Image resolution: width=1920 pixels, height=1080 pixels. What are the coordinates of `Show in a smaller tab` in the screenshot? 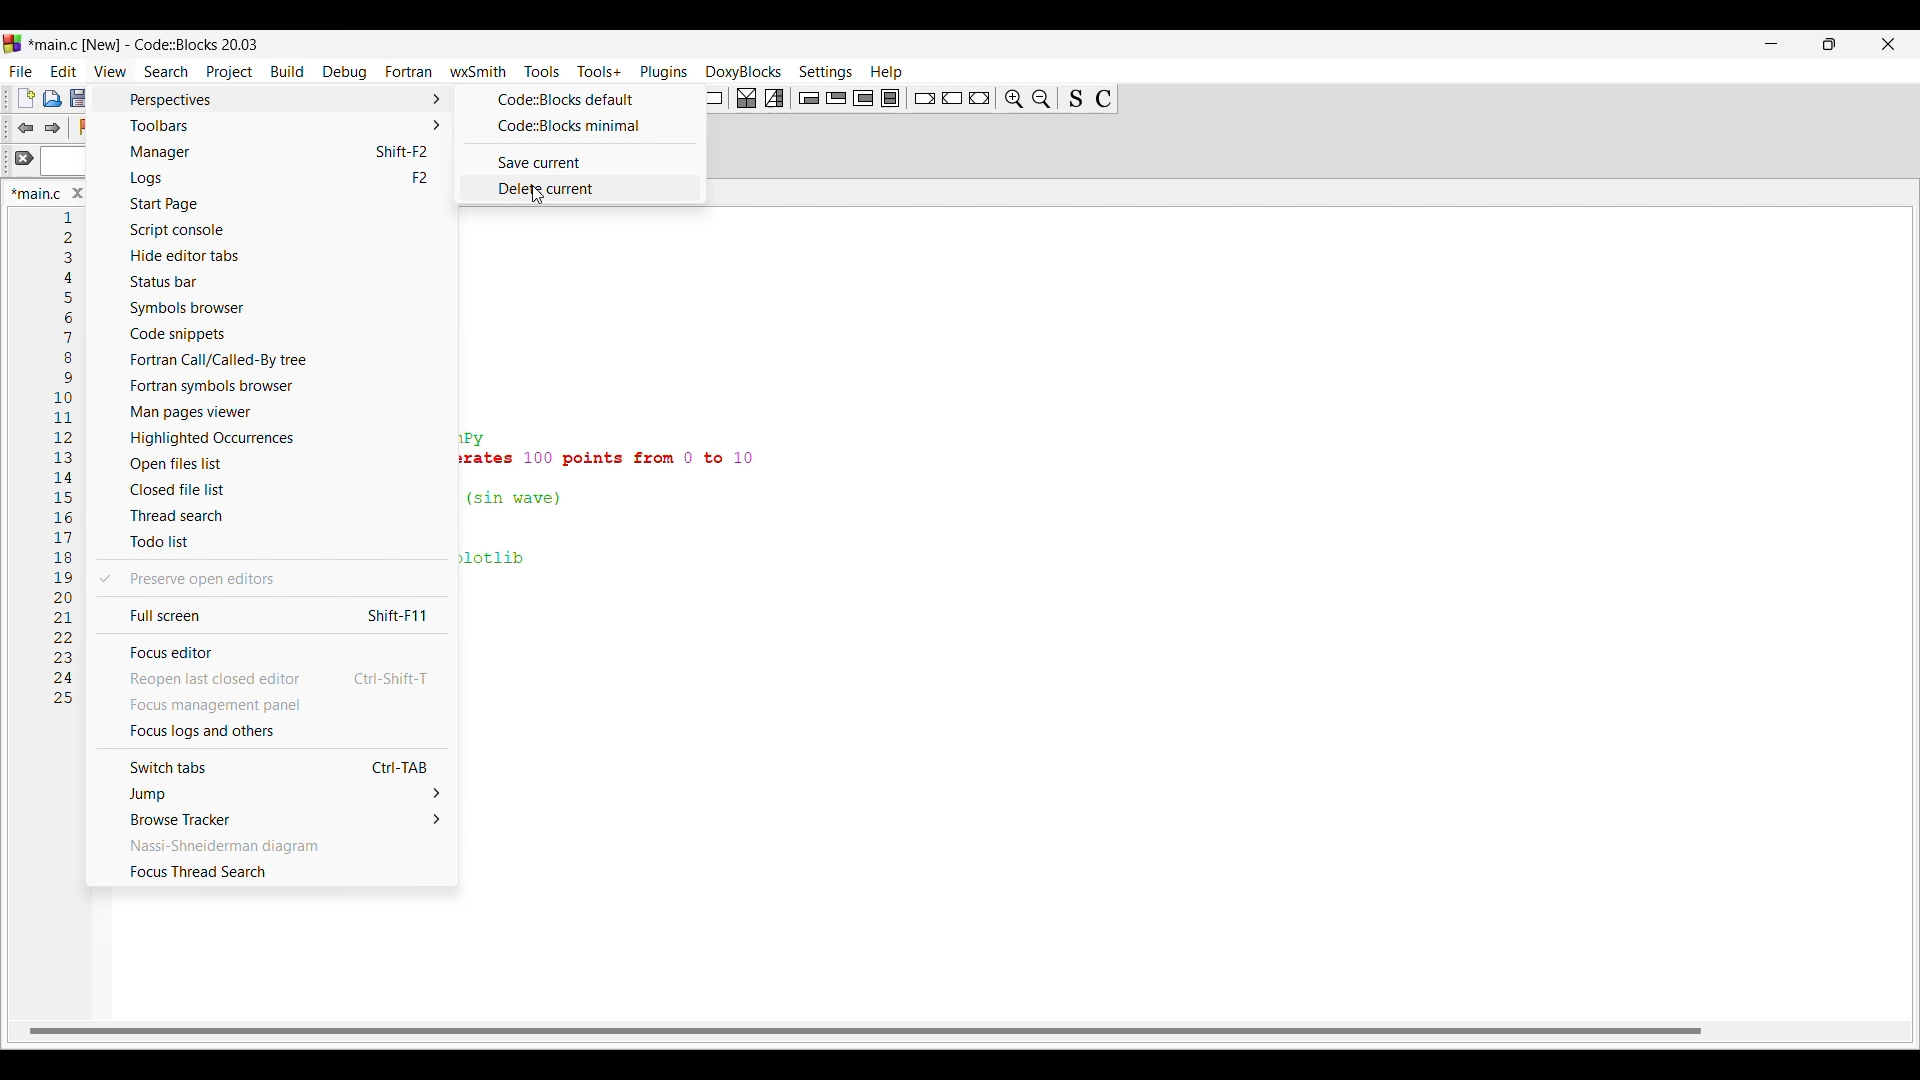 It's located at (1830, 44).